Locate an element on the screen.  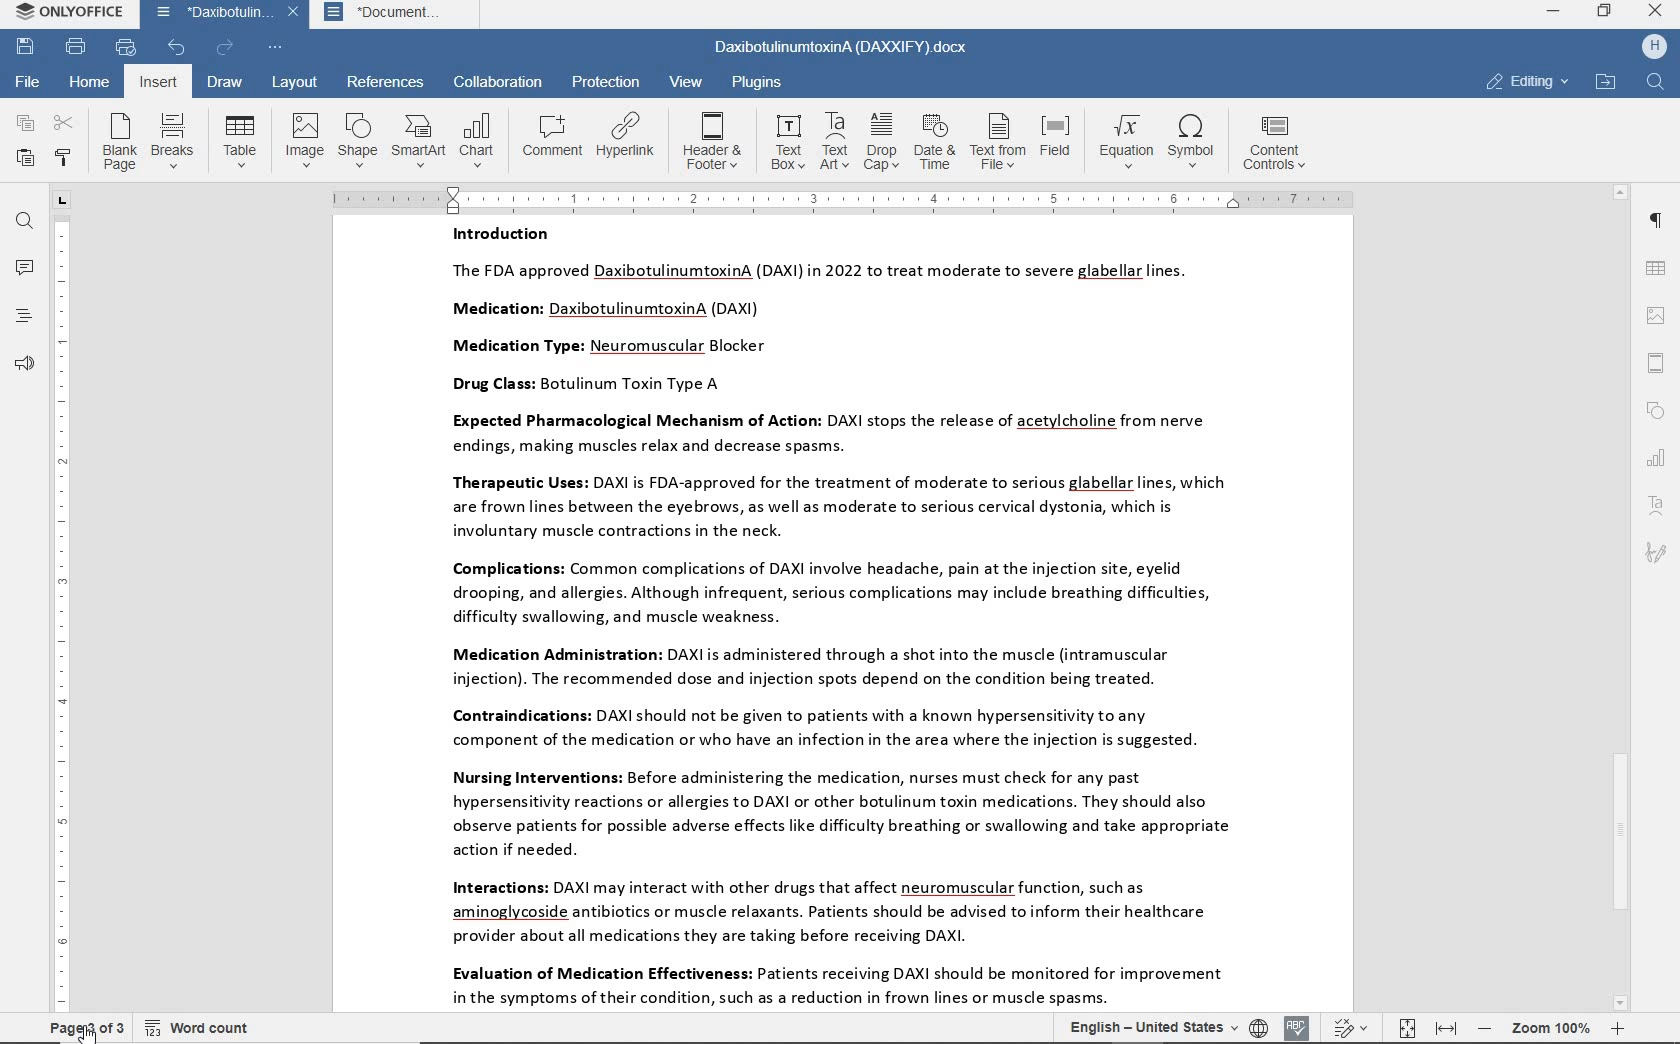
hyperlink is located at coordinates (627, 135).